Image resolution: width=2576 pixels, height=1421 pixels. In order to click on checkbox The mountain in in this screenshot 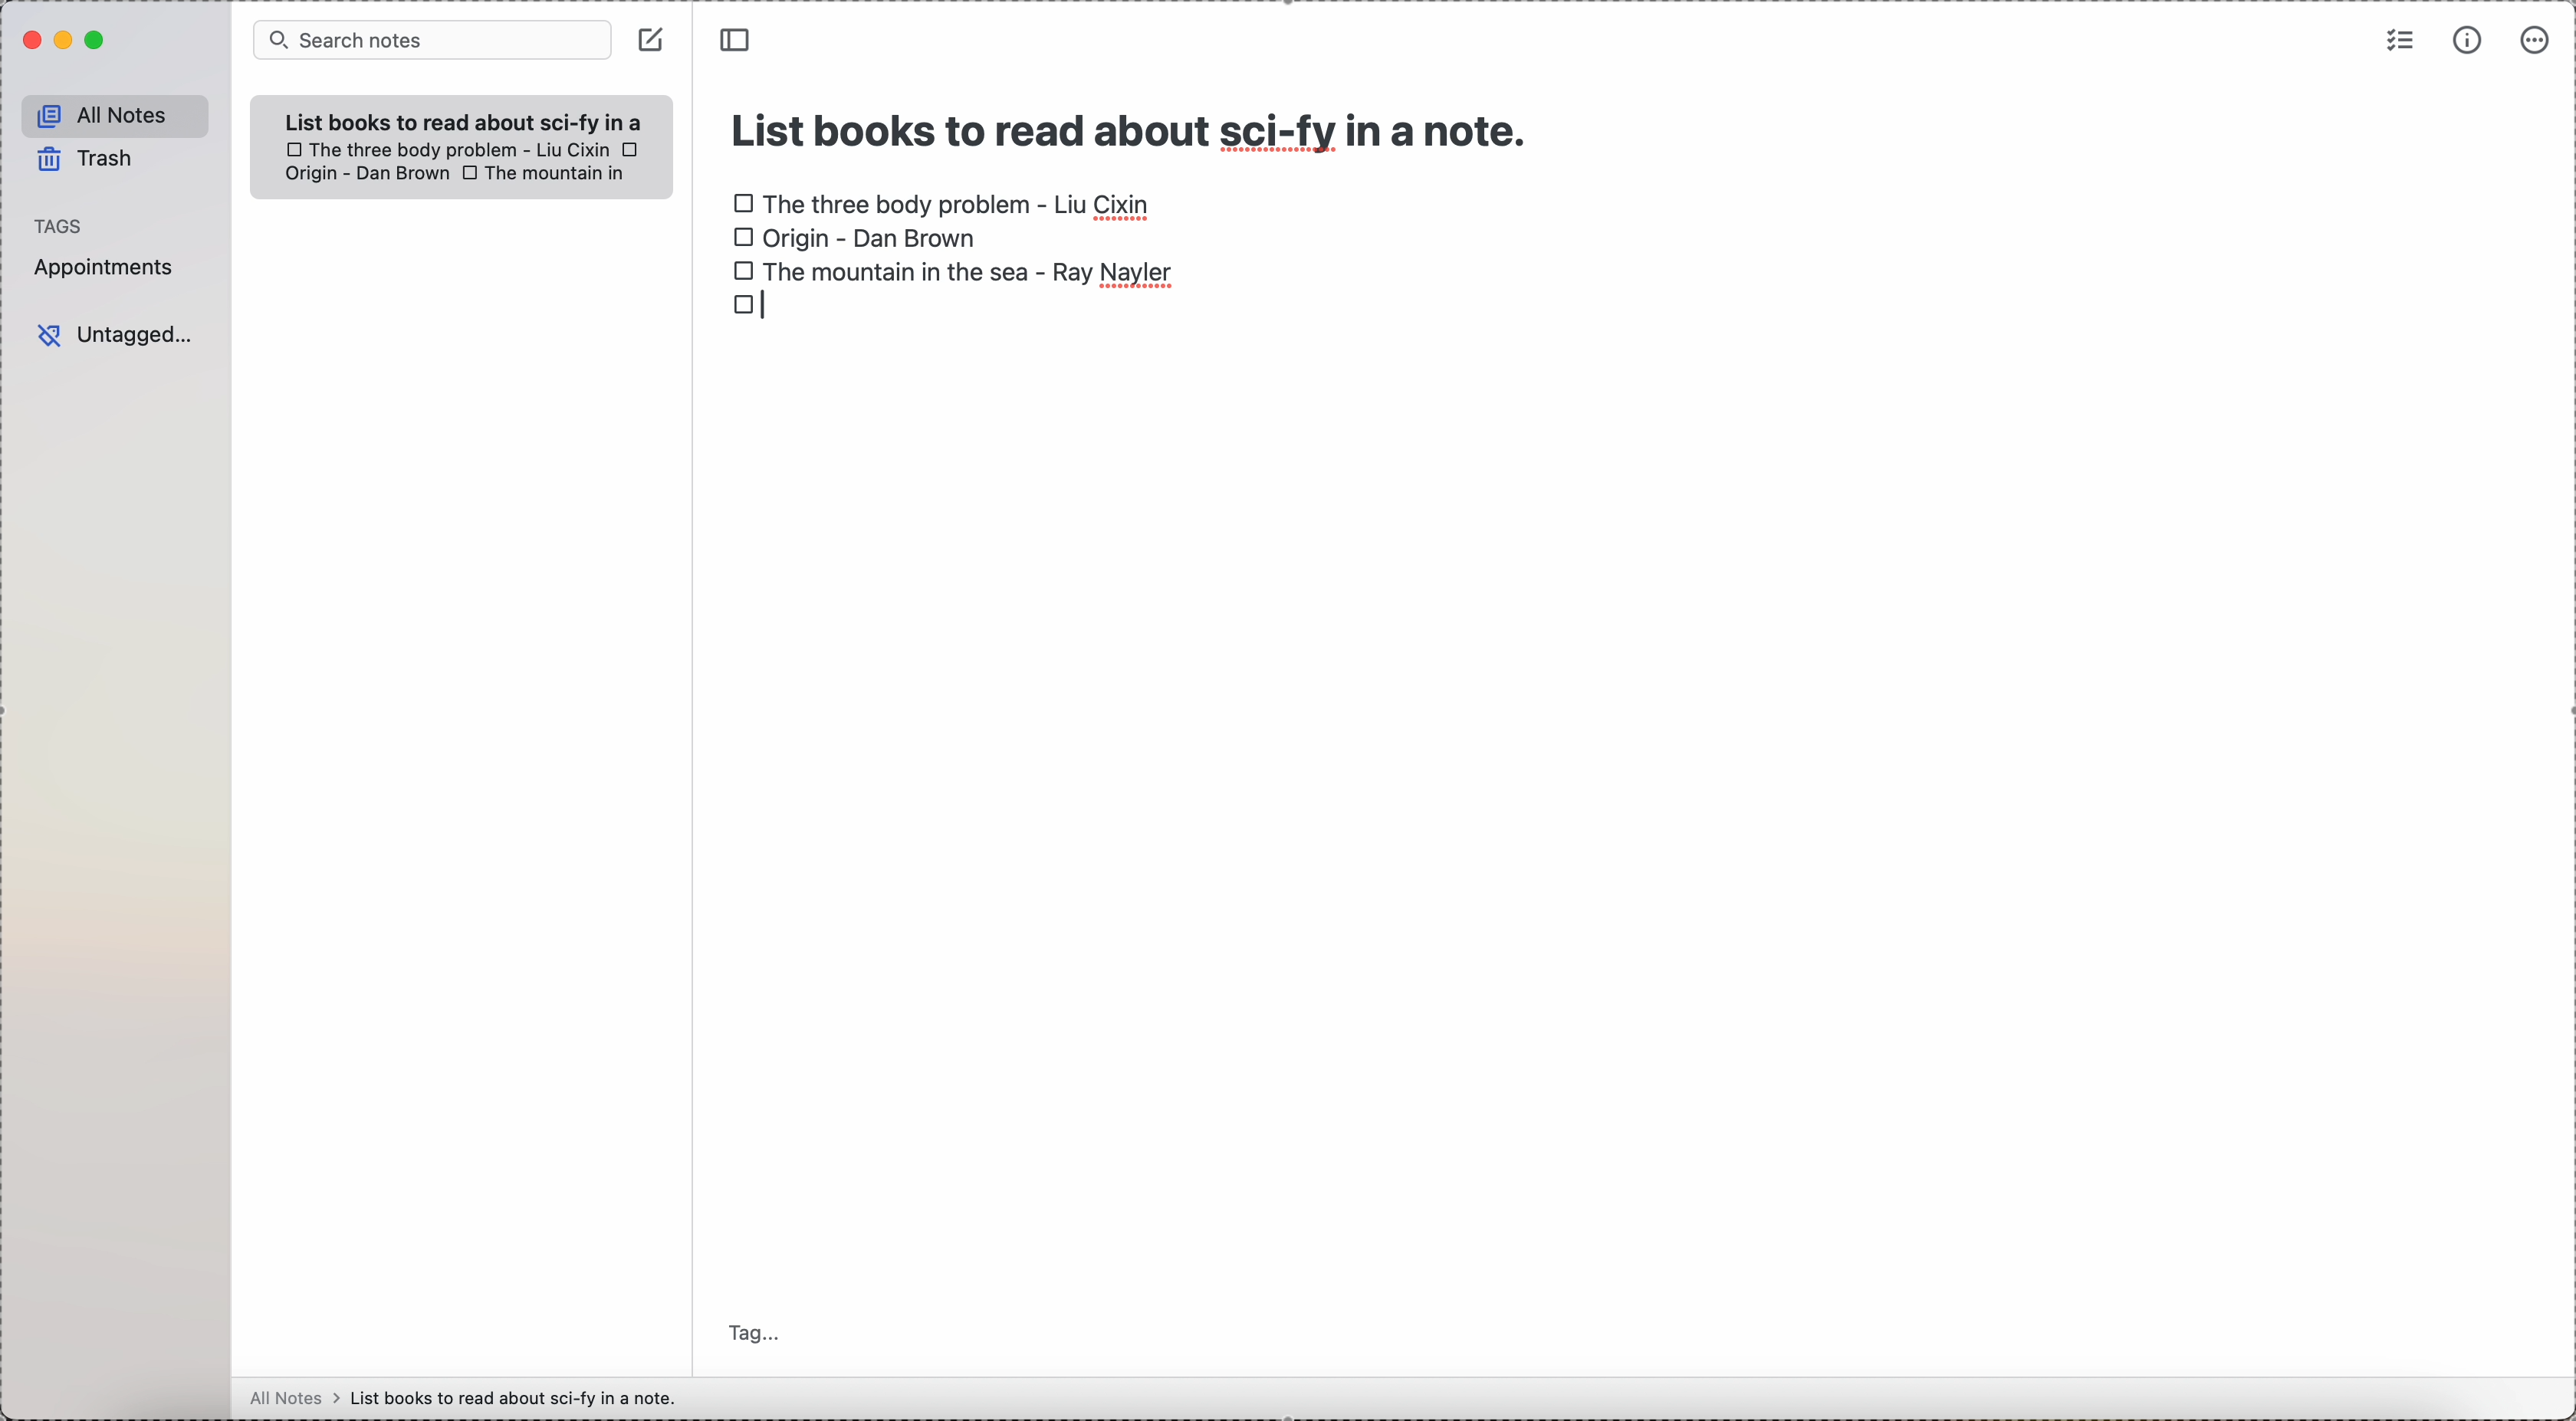, I will do `click(546, 175)`.